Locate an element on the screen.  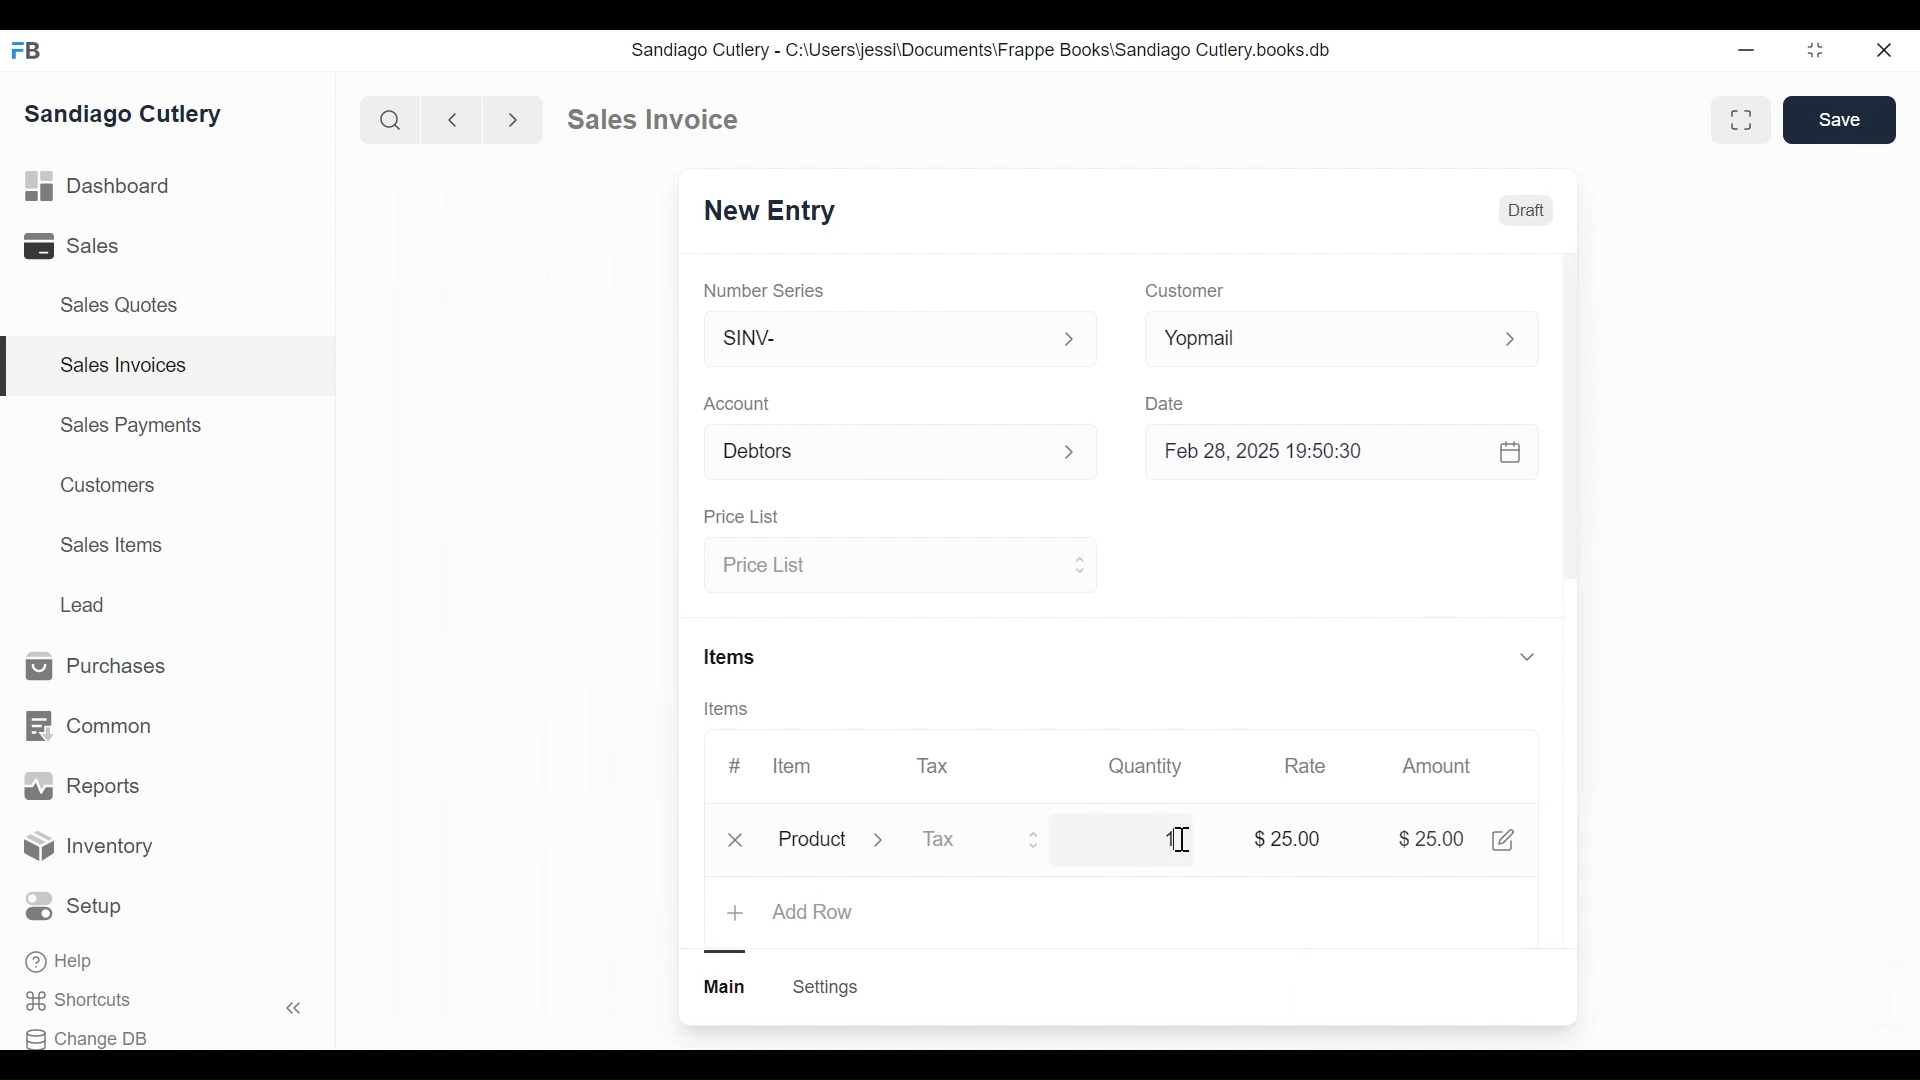
share is located at coordinates (1508, 840).